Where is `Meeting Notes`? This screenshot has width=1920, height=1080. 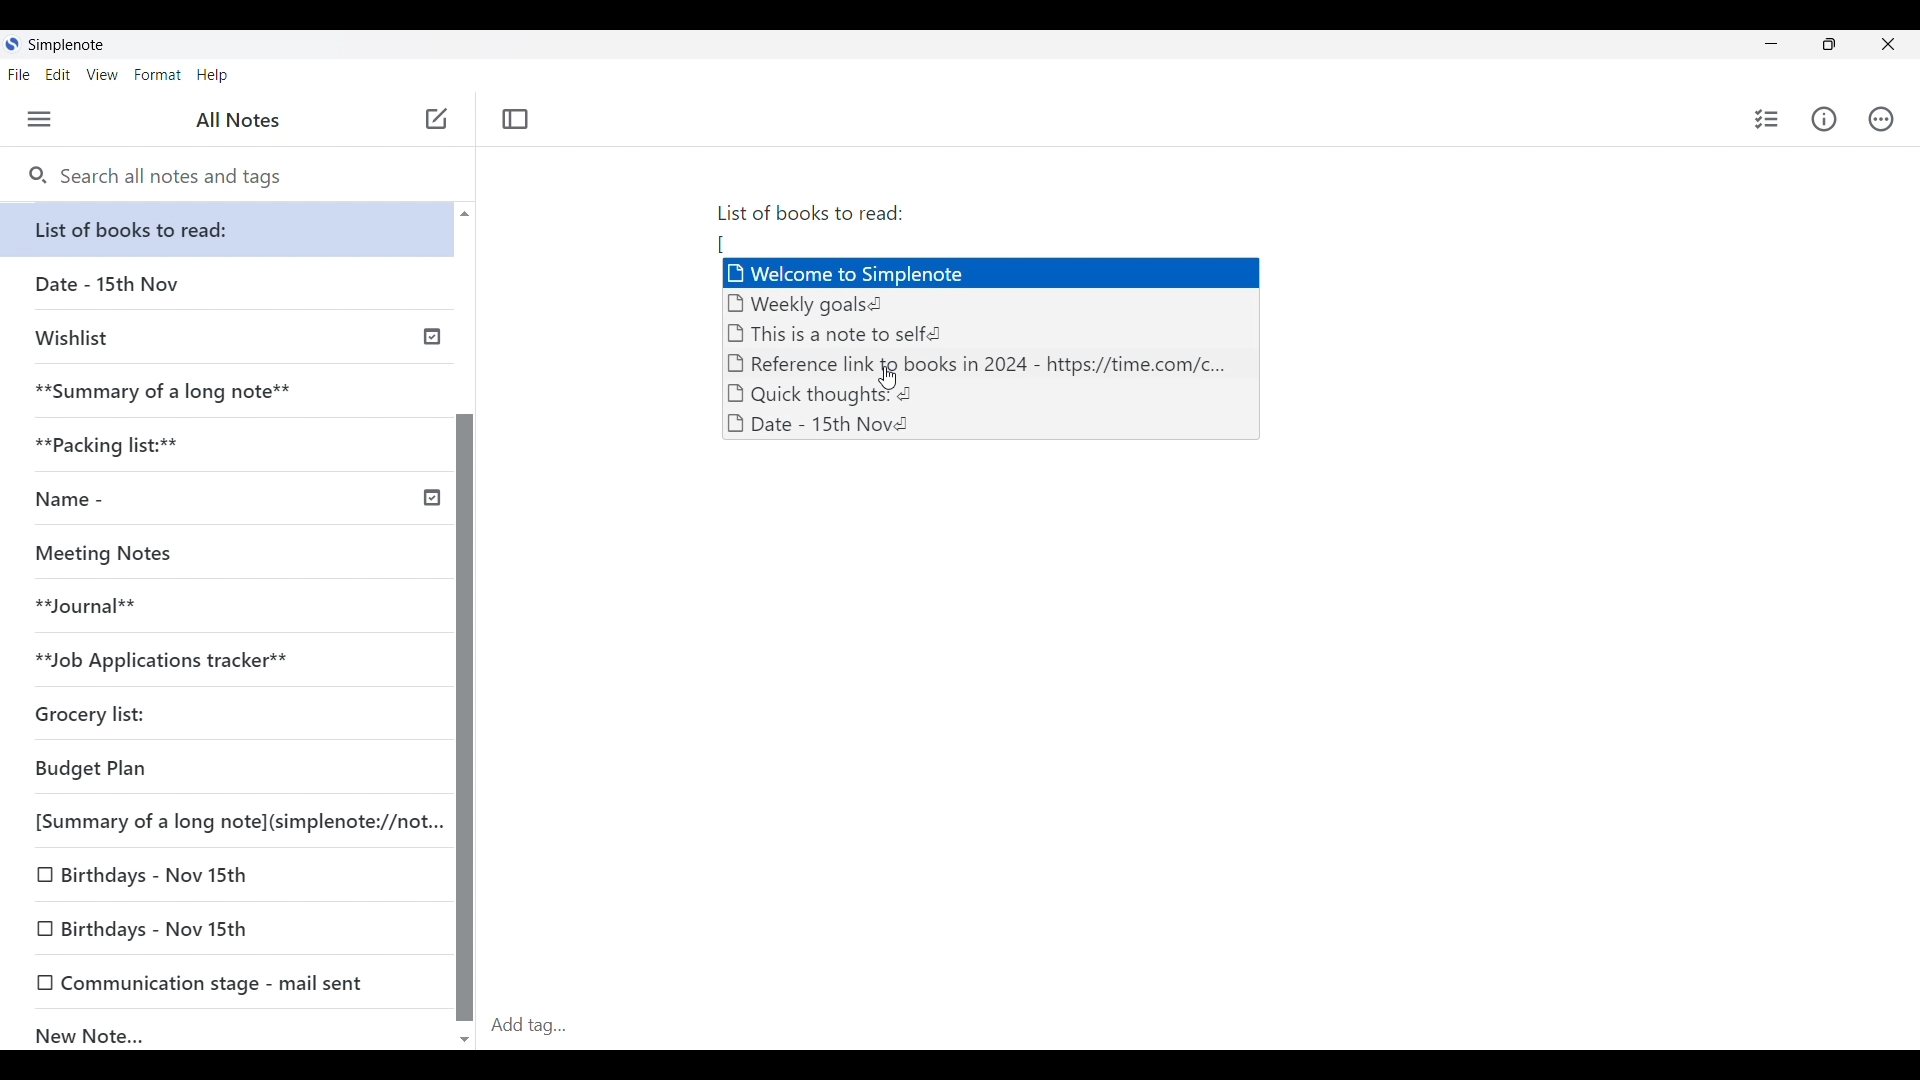
Meeting Notes is located at coordinates (220, 554).